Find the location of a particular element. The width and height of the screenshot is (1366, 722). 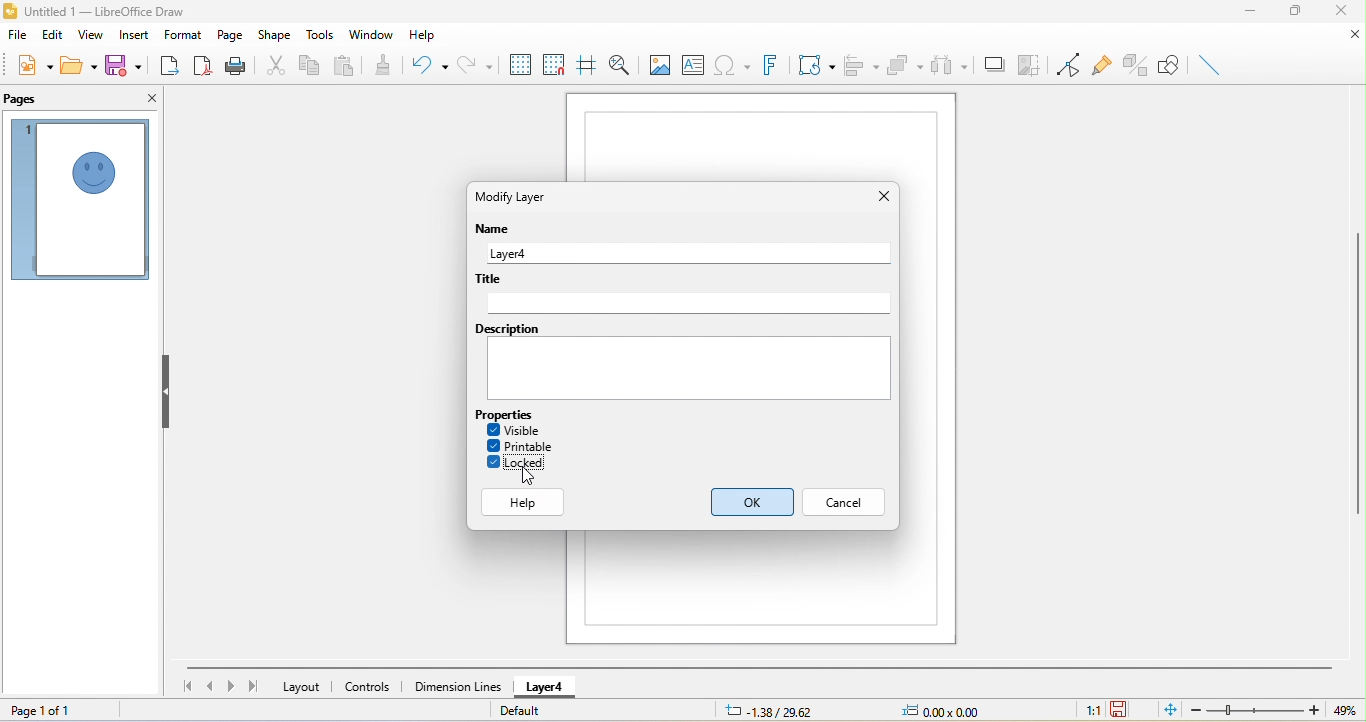

zoom is located at coordinates (1254, 710).